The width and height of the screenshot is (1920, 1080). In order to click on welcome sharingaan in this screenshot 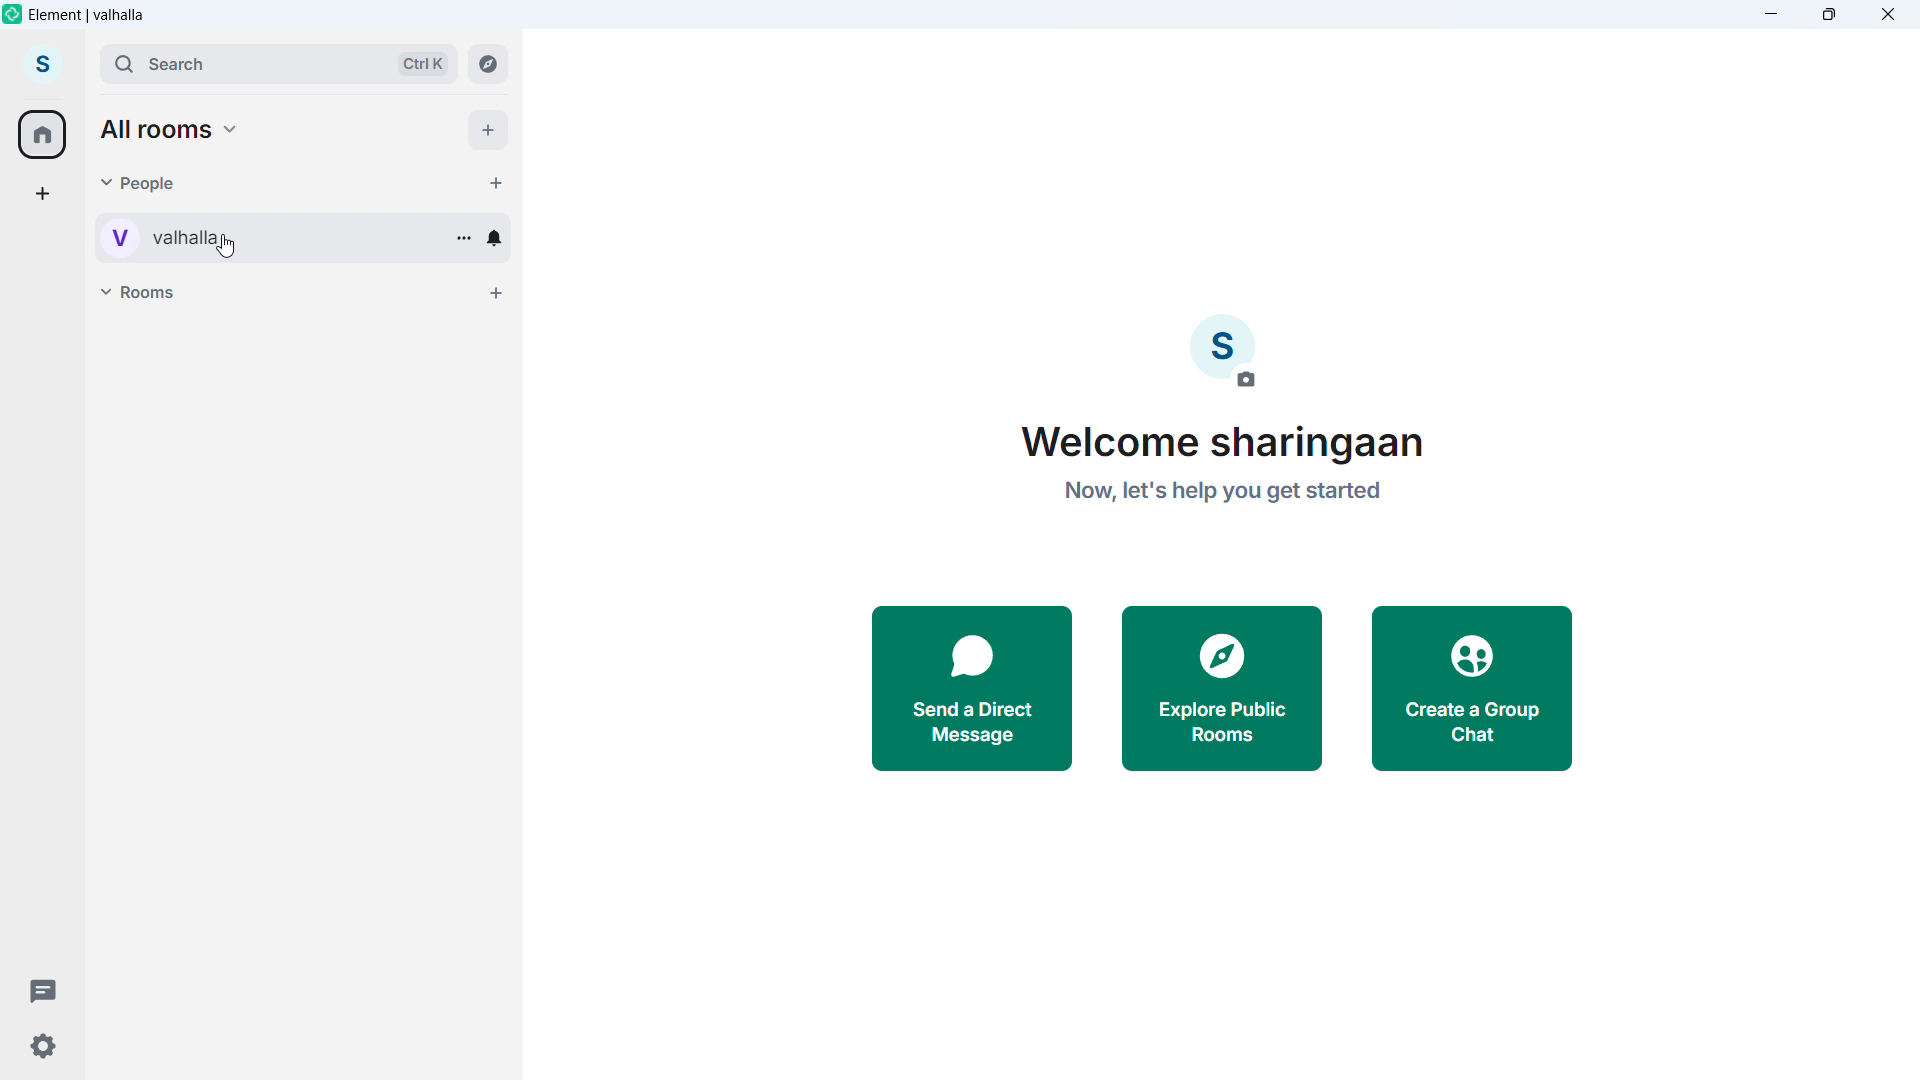, I will do `click(1229, 442)`.